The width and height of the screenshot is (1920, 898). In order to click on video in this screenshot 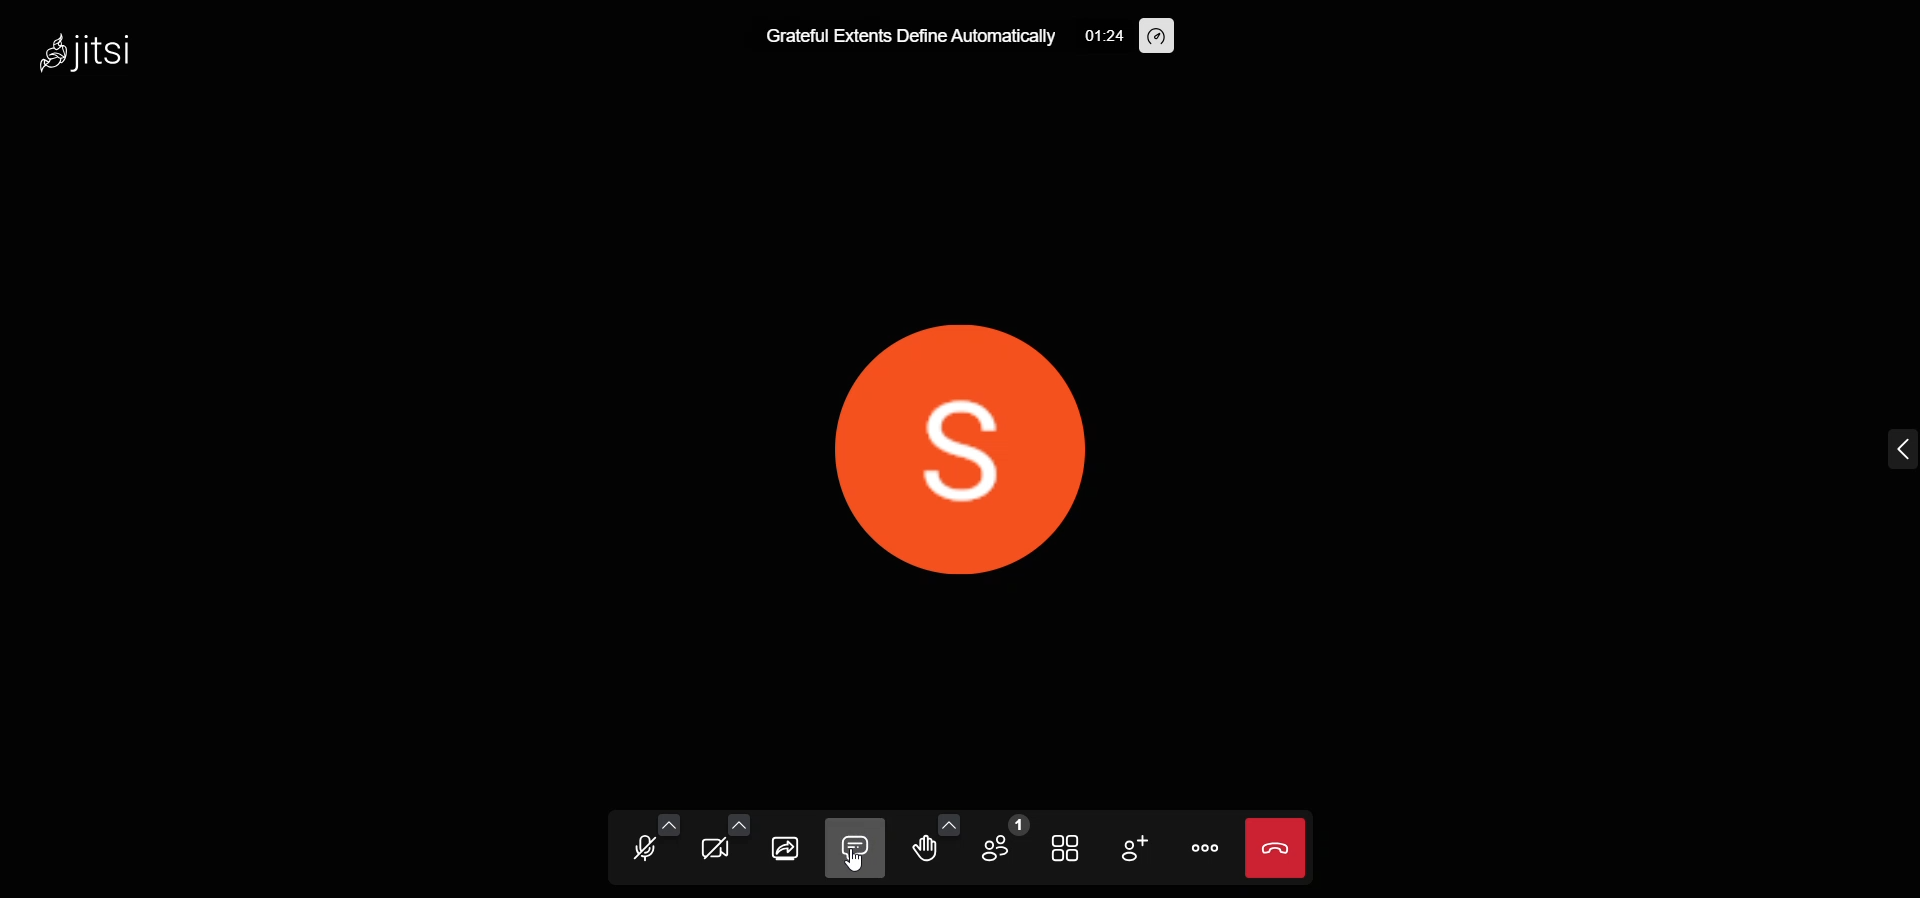, I will do `click(707, 851)`.